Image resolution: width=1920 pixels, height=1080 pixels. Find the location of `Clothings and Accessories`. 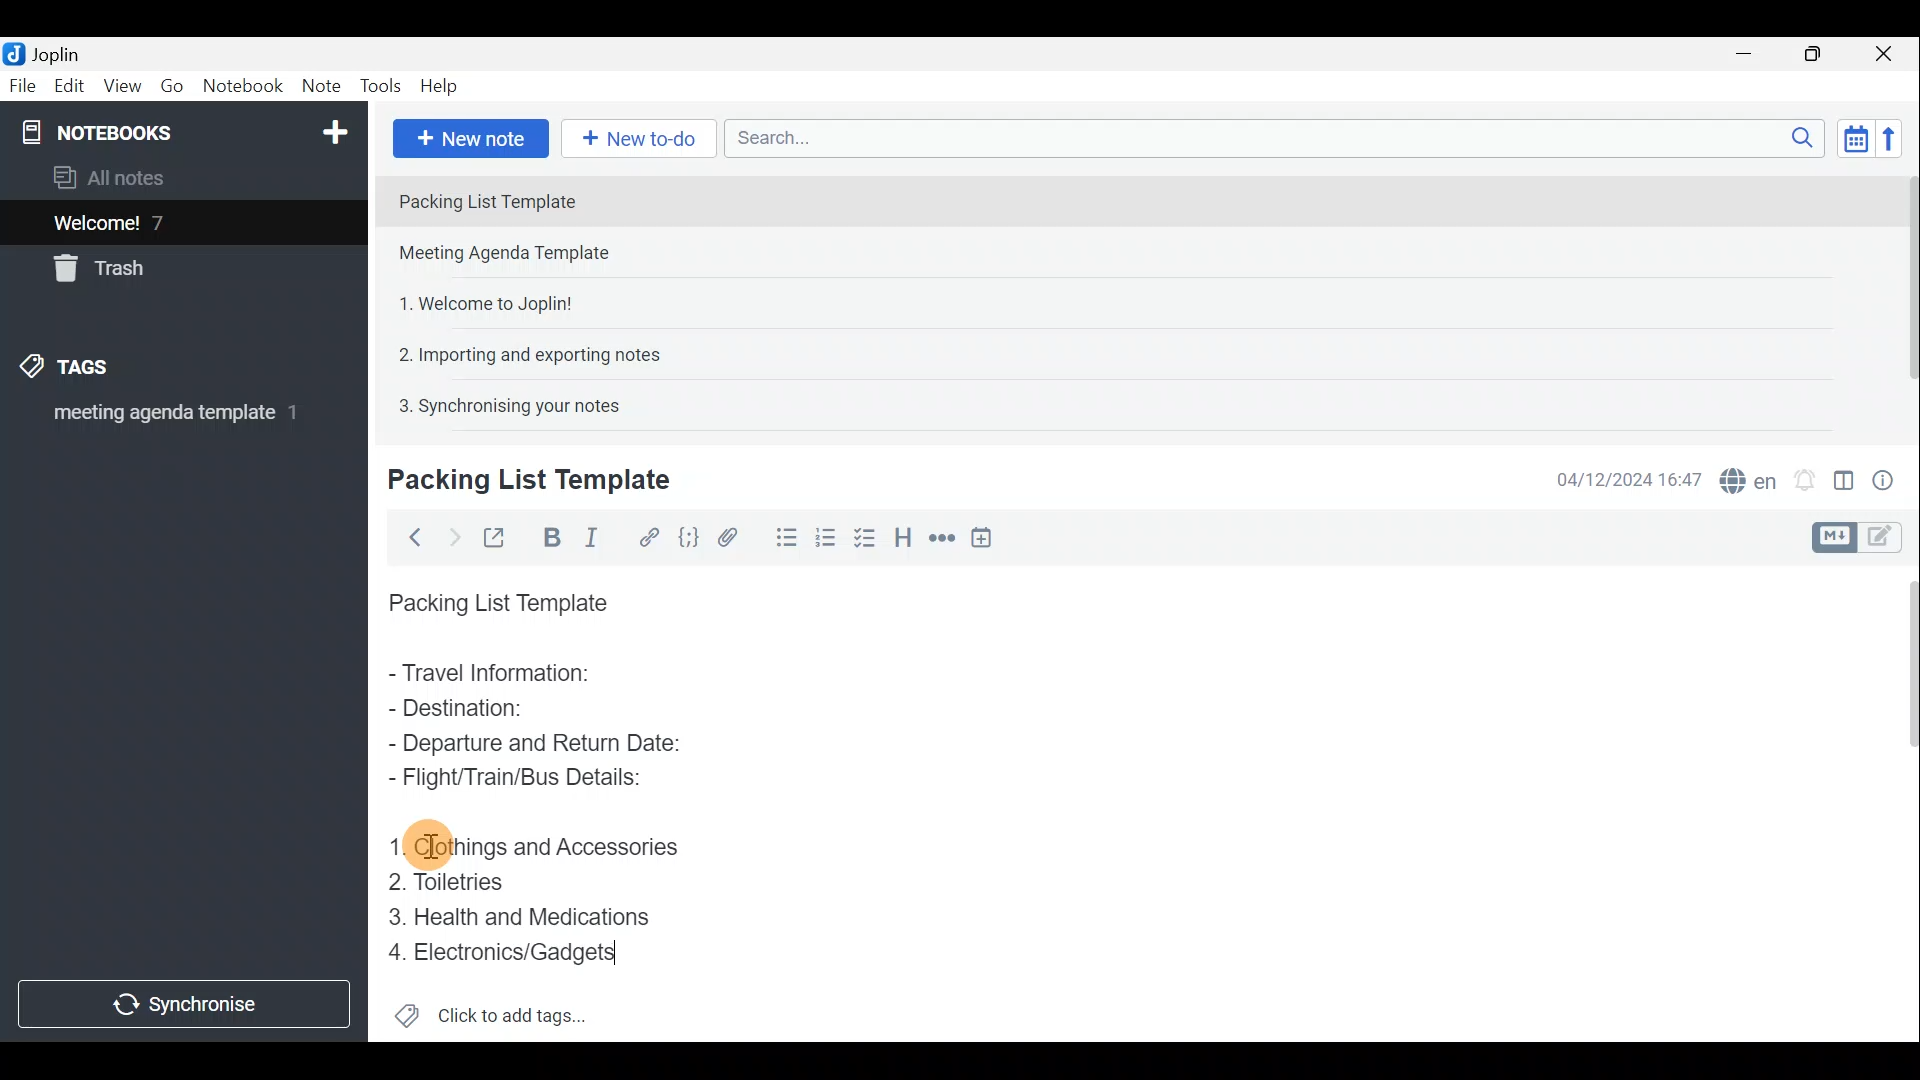

Clothings and Accessories is located at coordinates (543, 844).